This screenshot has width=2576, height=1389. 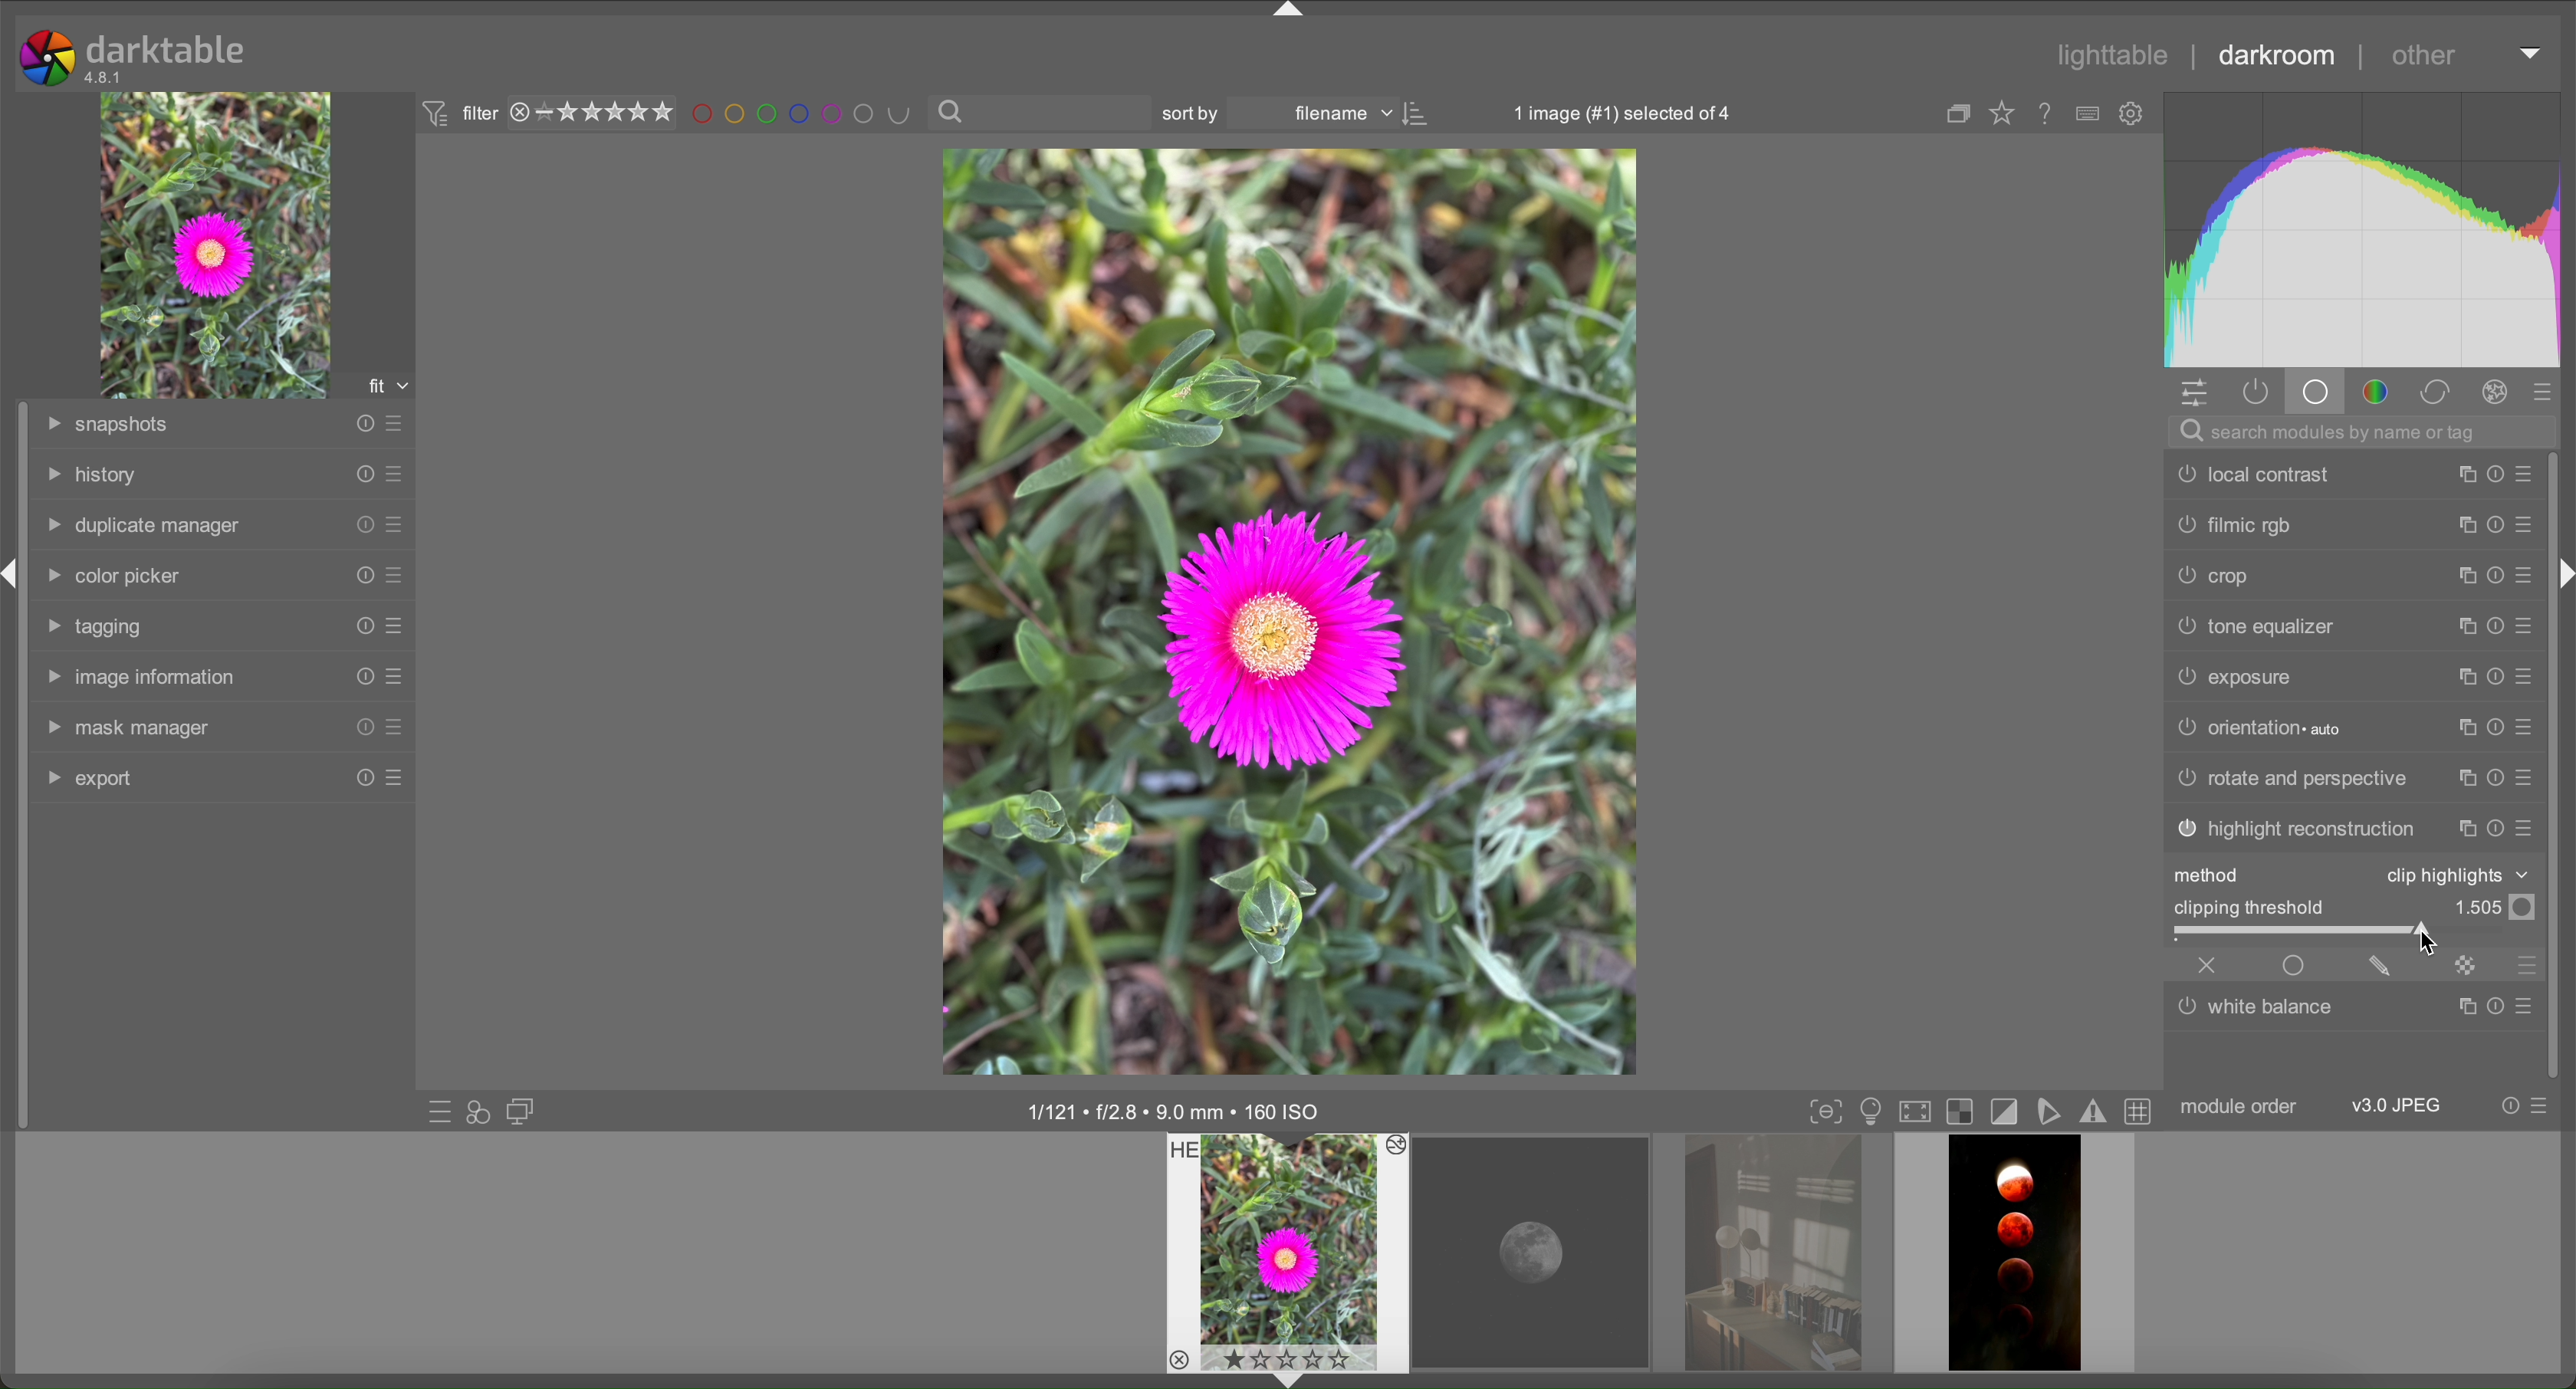 What do you see at coordinates (2365, 432) in the screenshot?
I see `search bar` at bounding box center [2365, 432].